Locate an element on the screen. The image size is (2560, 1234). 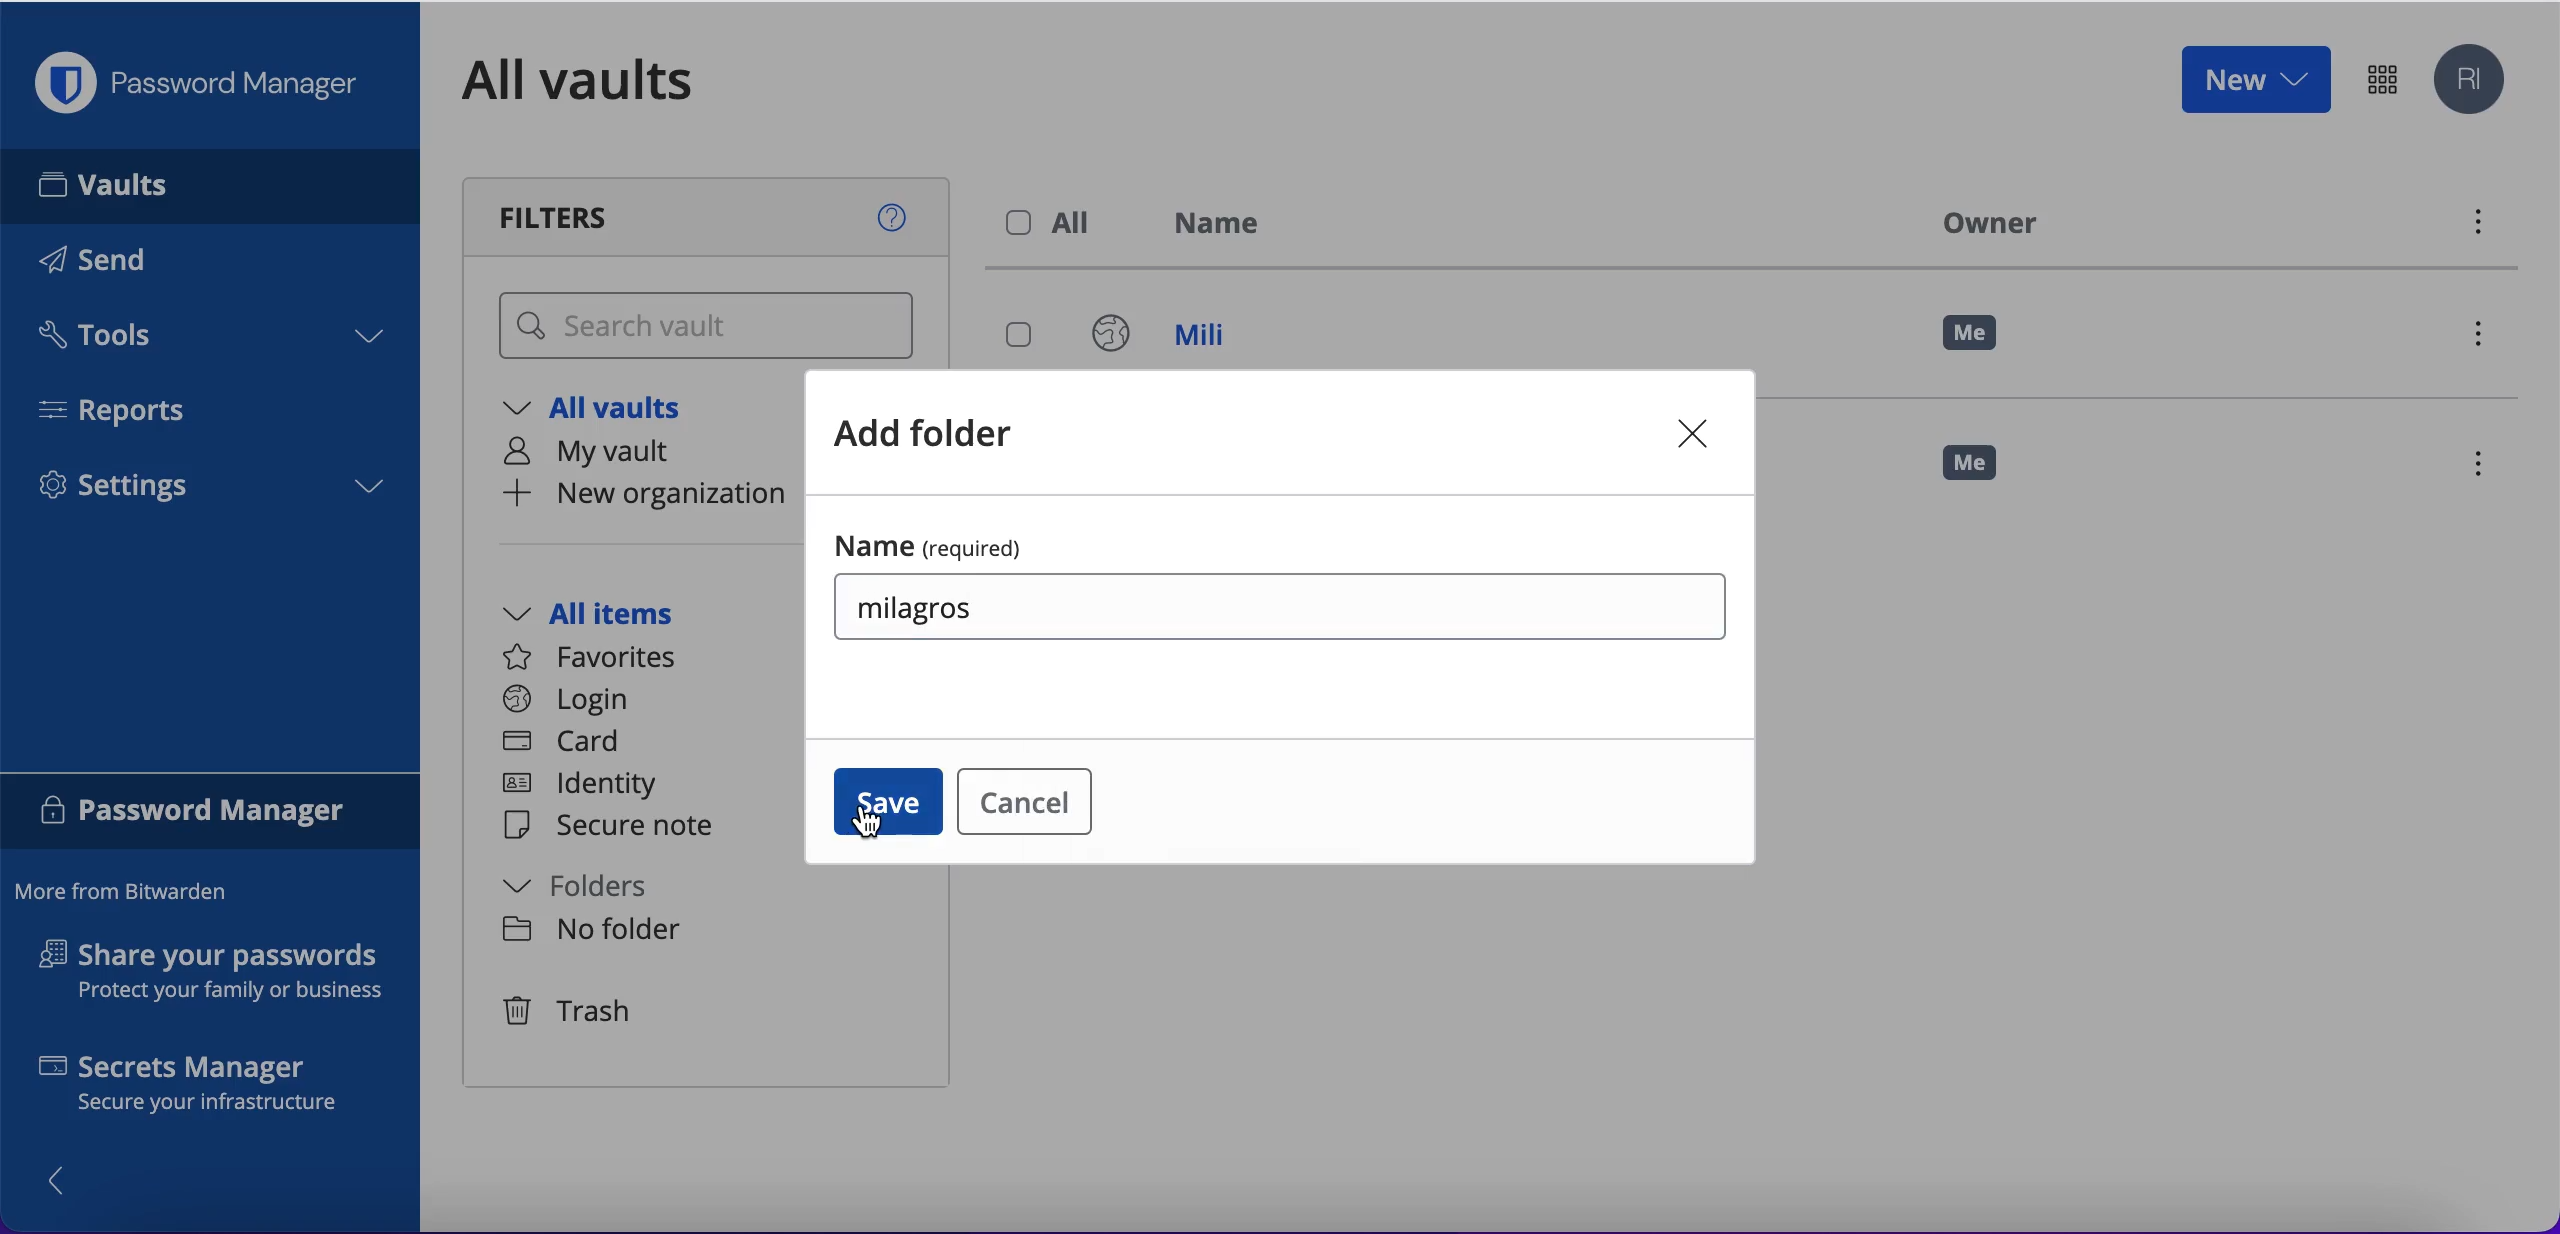
secrets manager secure your infrastructure is located at coordinates (211, 1088).